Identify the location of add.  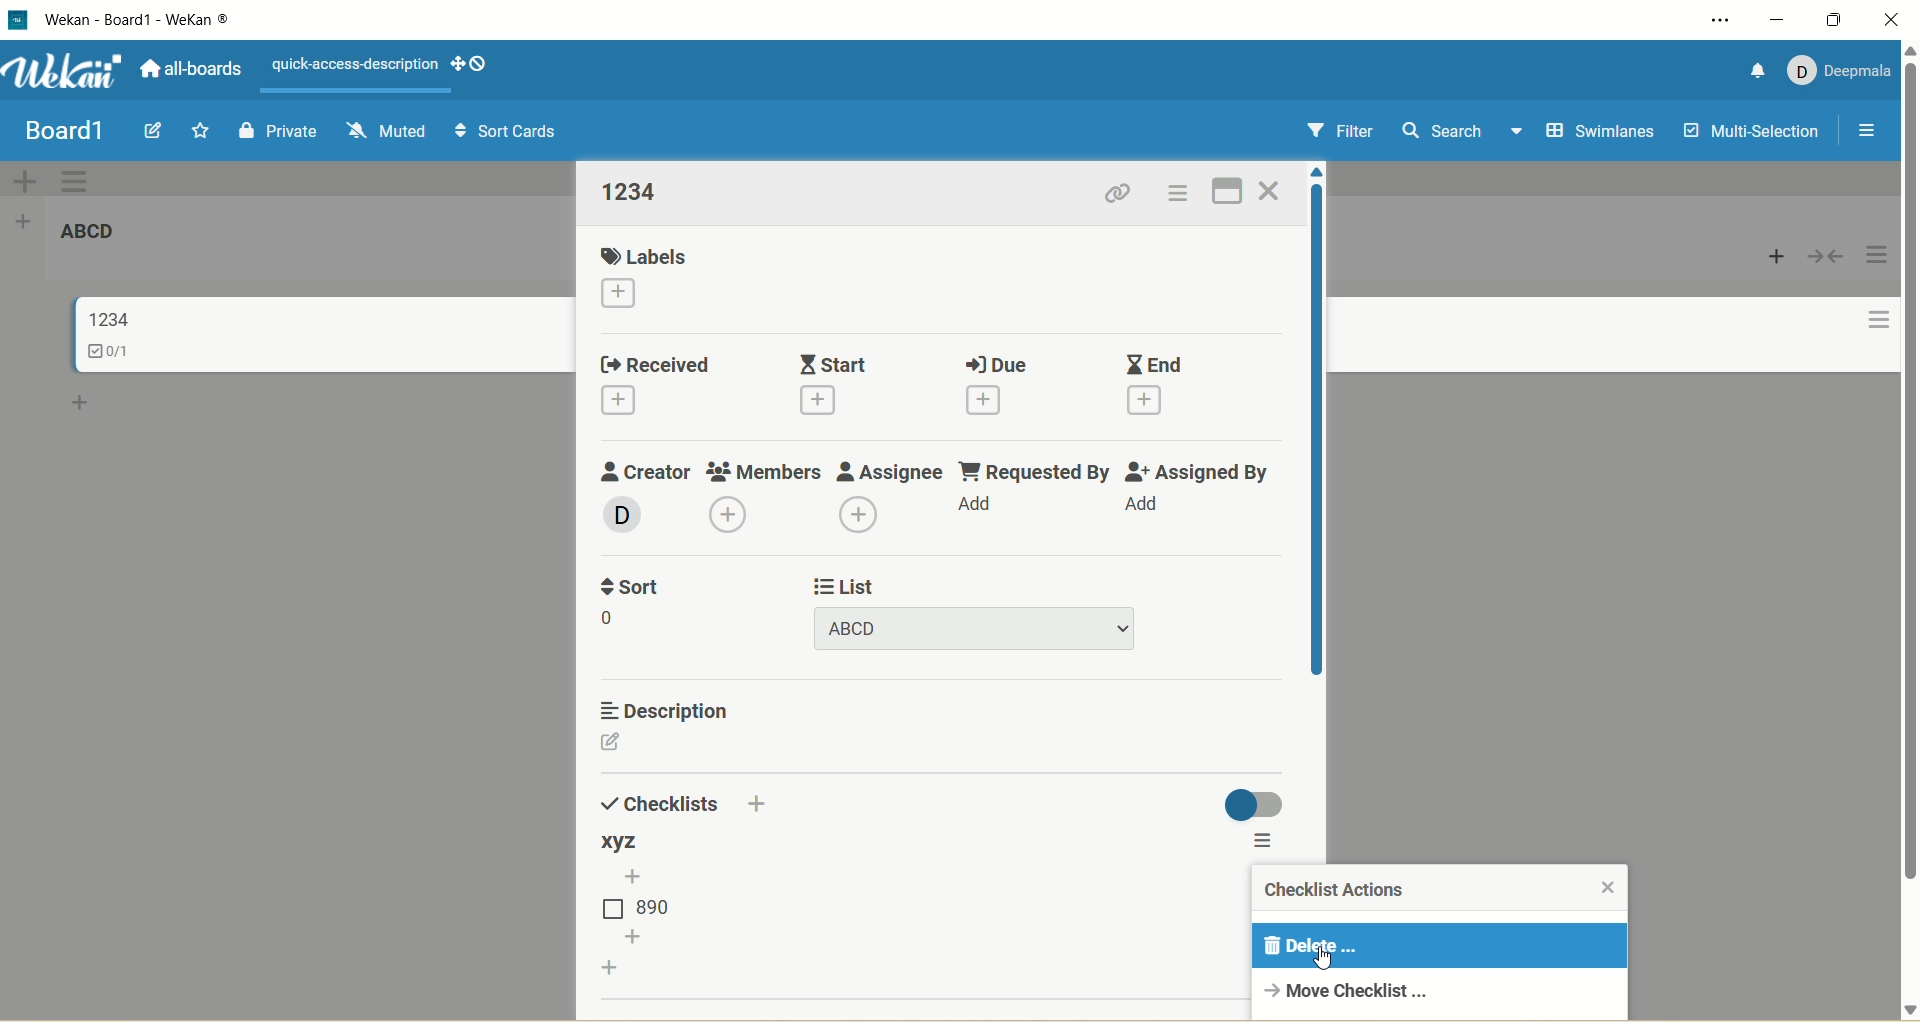
(1159, 402).